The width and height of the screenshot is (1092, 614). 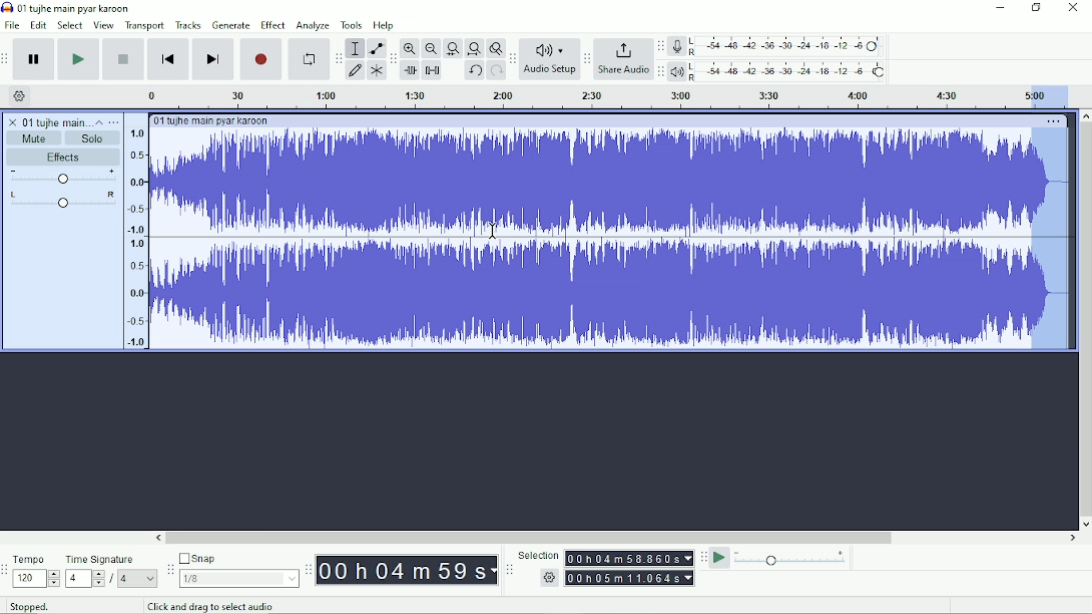 What do you see at coordinates (219, 121) in the screenshot?
I see `01 tujhe main pyar karoon` at bounding box center [219, 121].